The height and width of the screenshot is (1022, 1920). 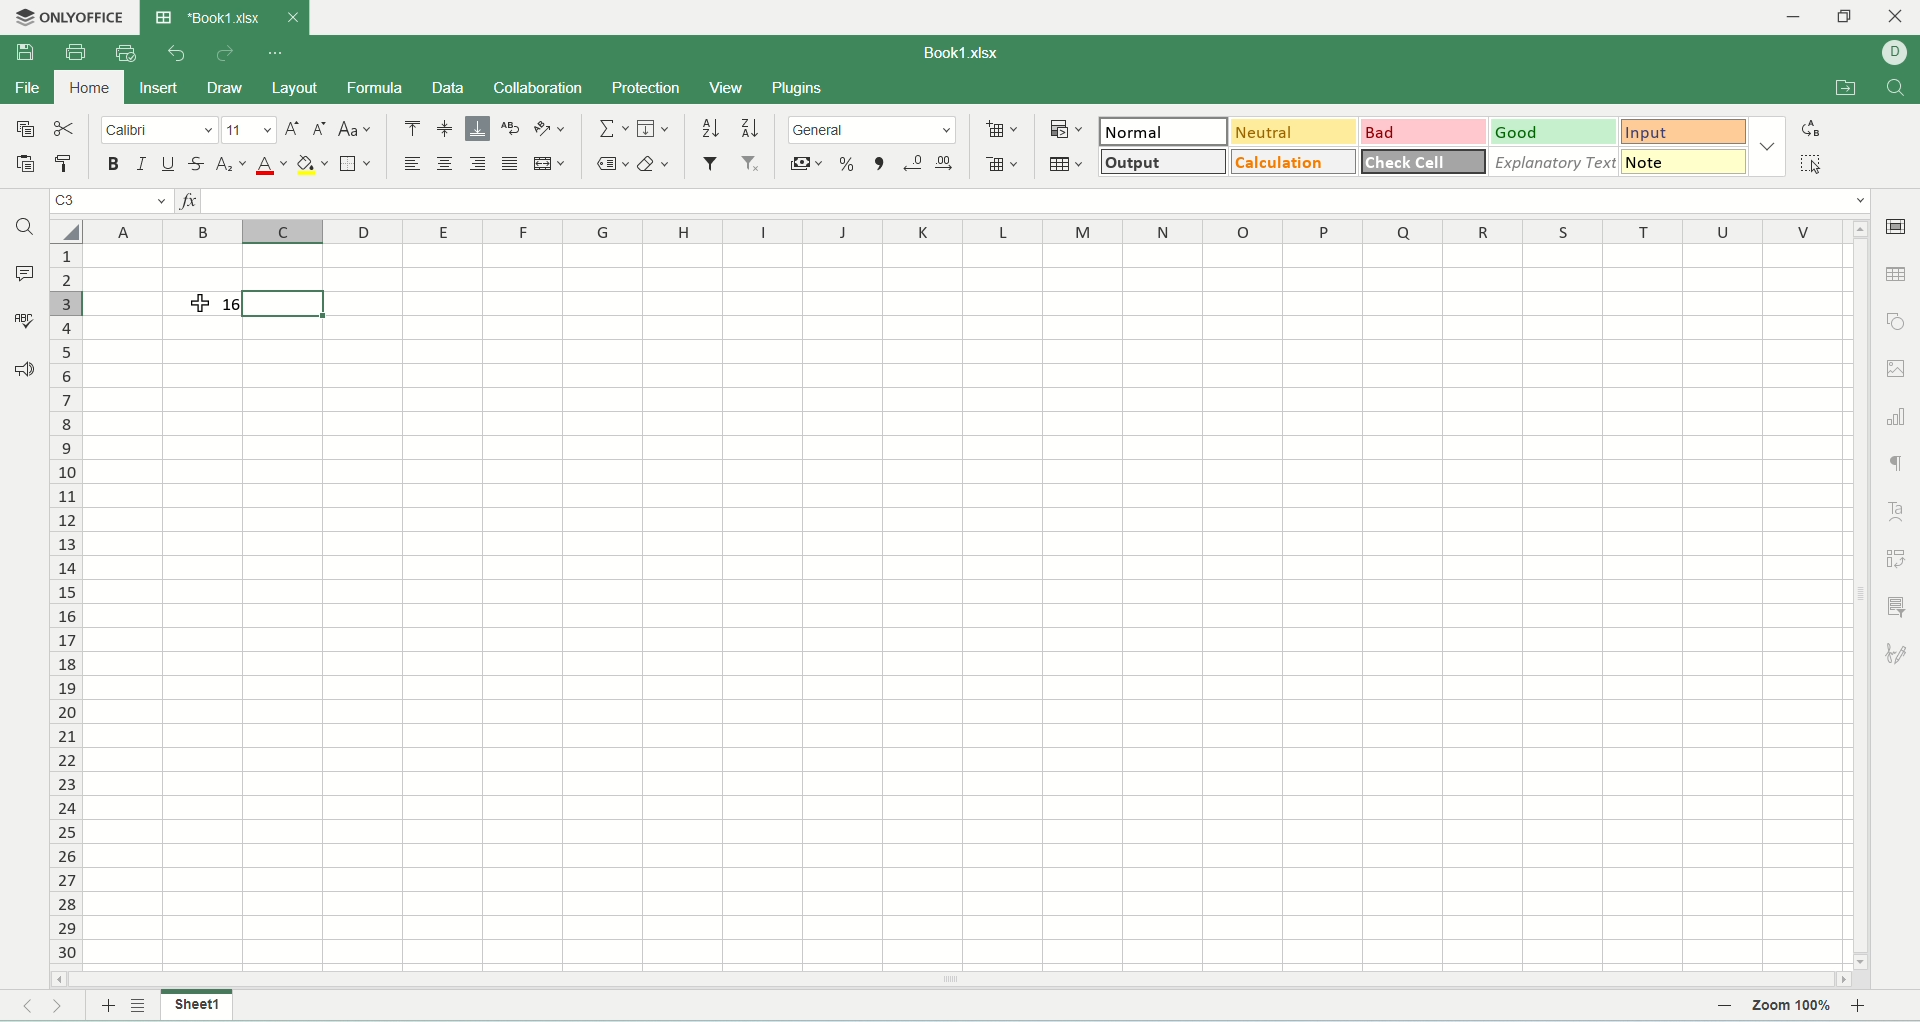 What do you see at coordinates (548, 164) in the screenshot?
I see `merge and center` at bounding box center [548, 164].